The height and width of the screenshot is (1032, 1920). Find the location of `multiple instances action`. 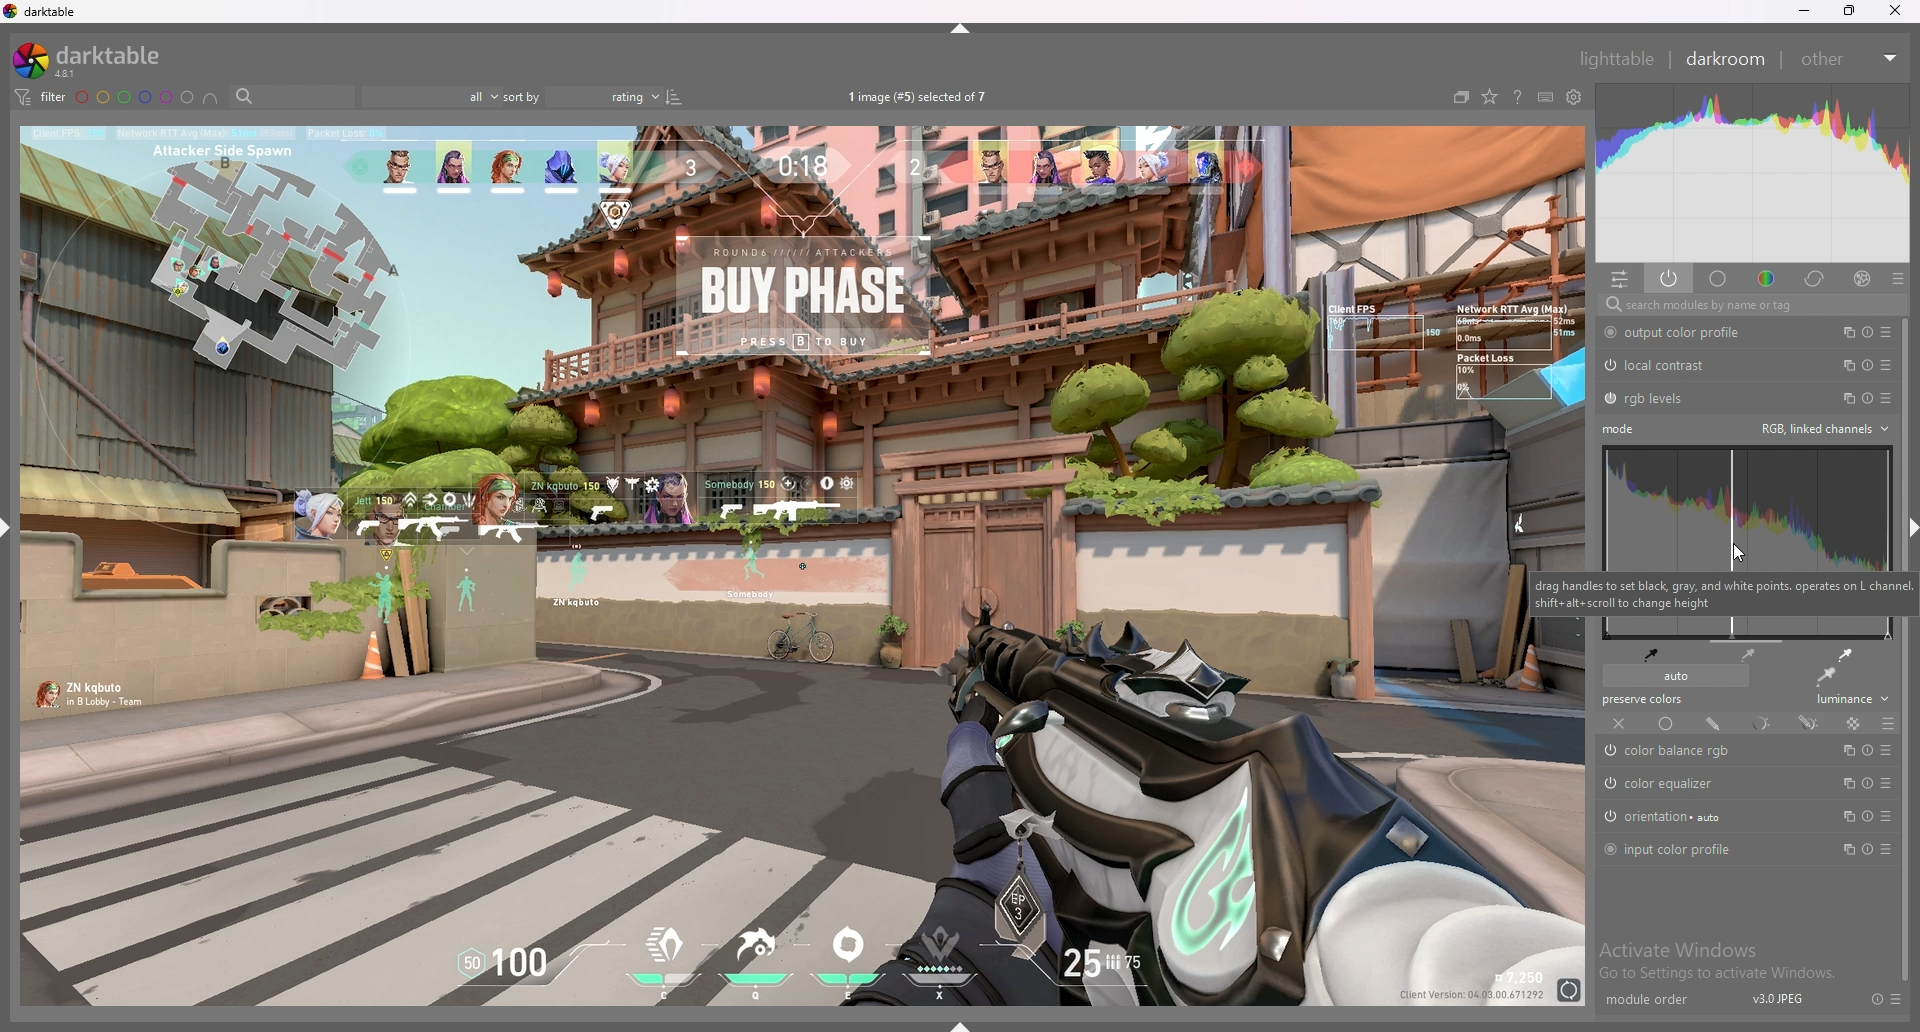

multiple instances action is located at coordinates (1843, 332).